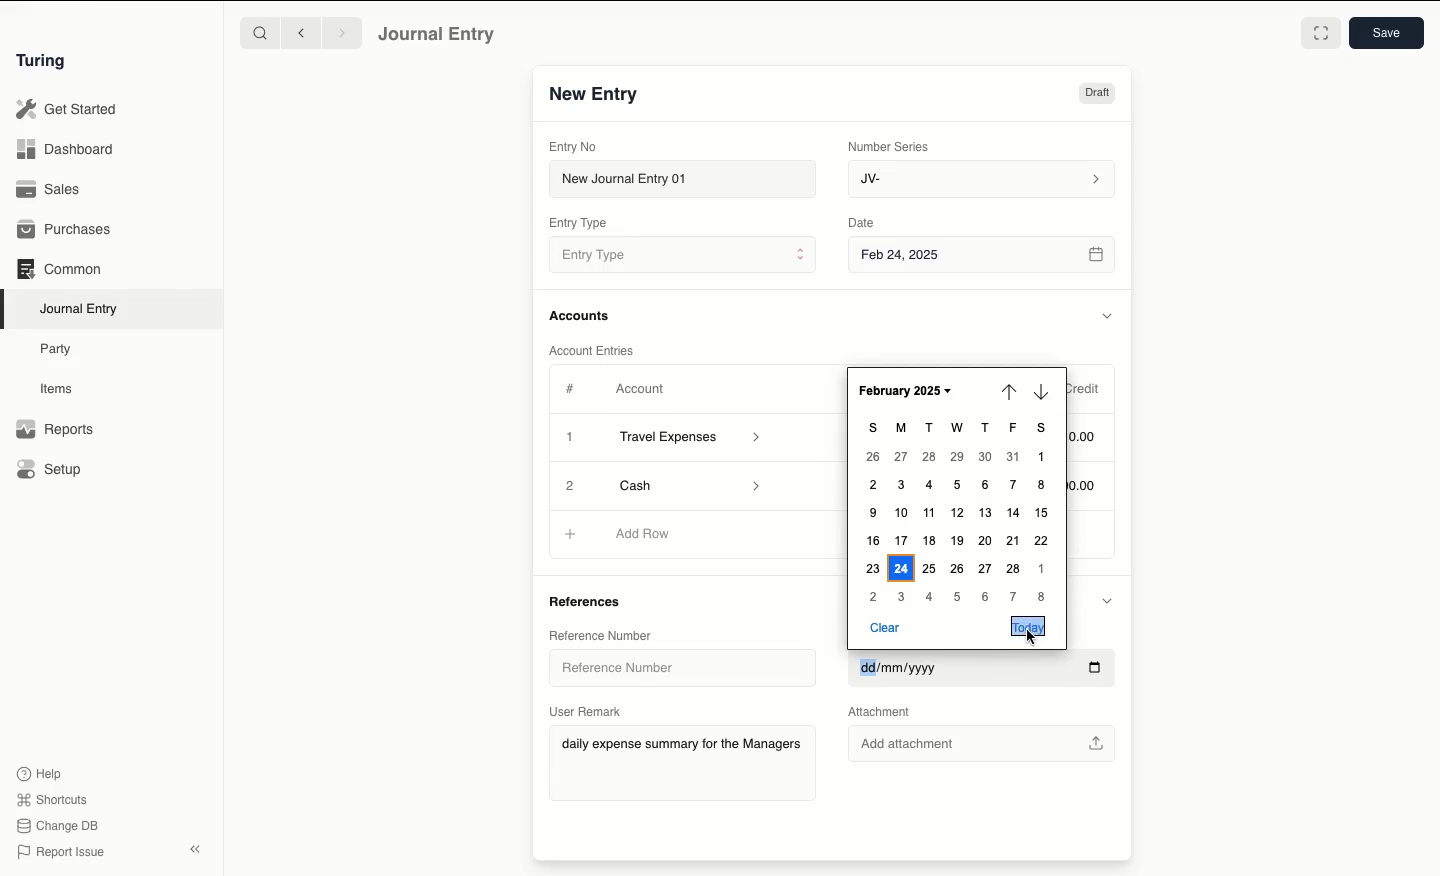  Describe the element at coordinates (45, 62) in the screenshot. I see `Turing` at that location.